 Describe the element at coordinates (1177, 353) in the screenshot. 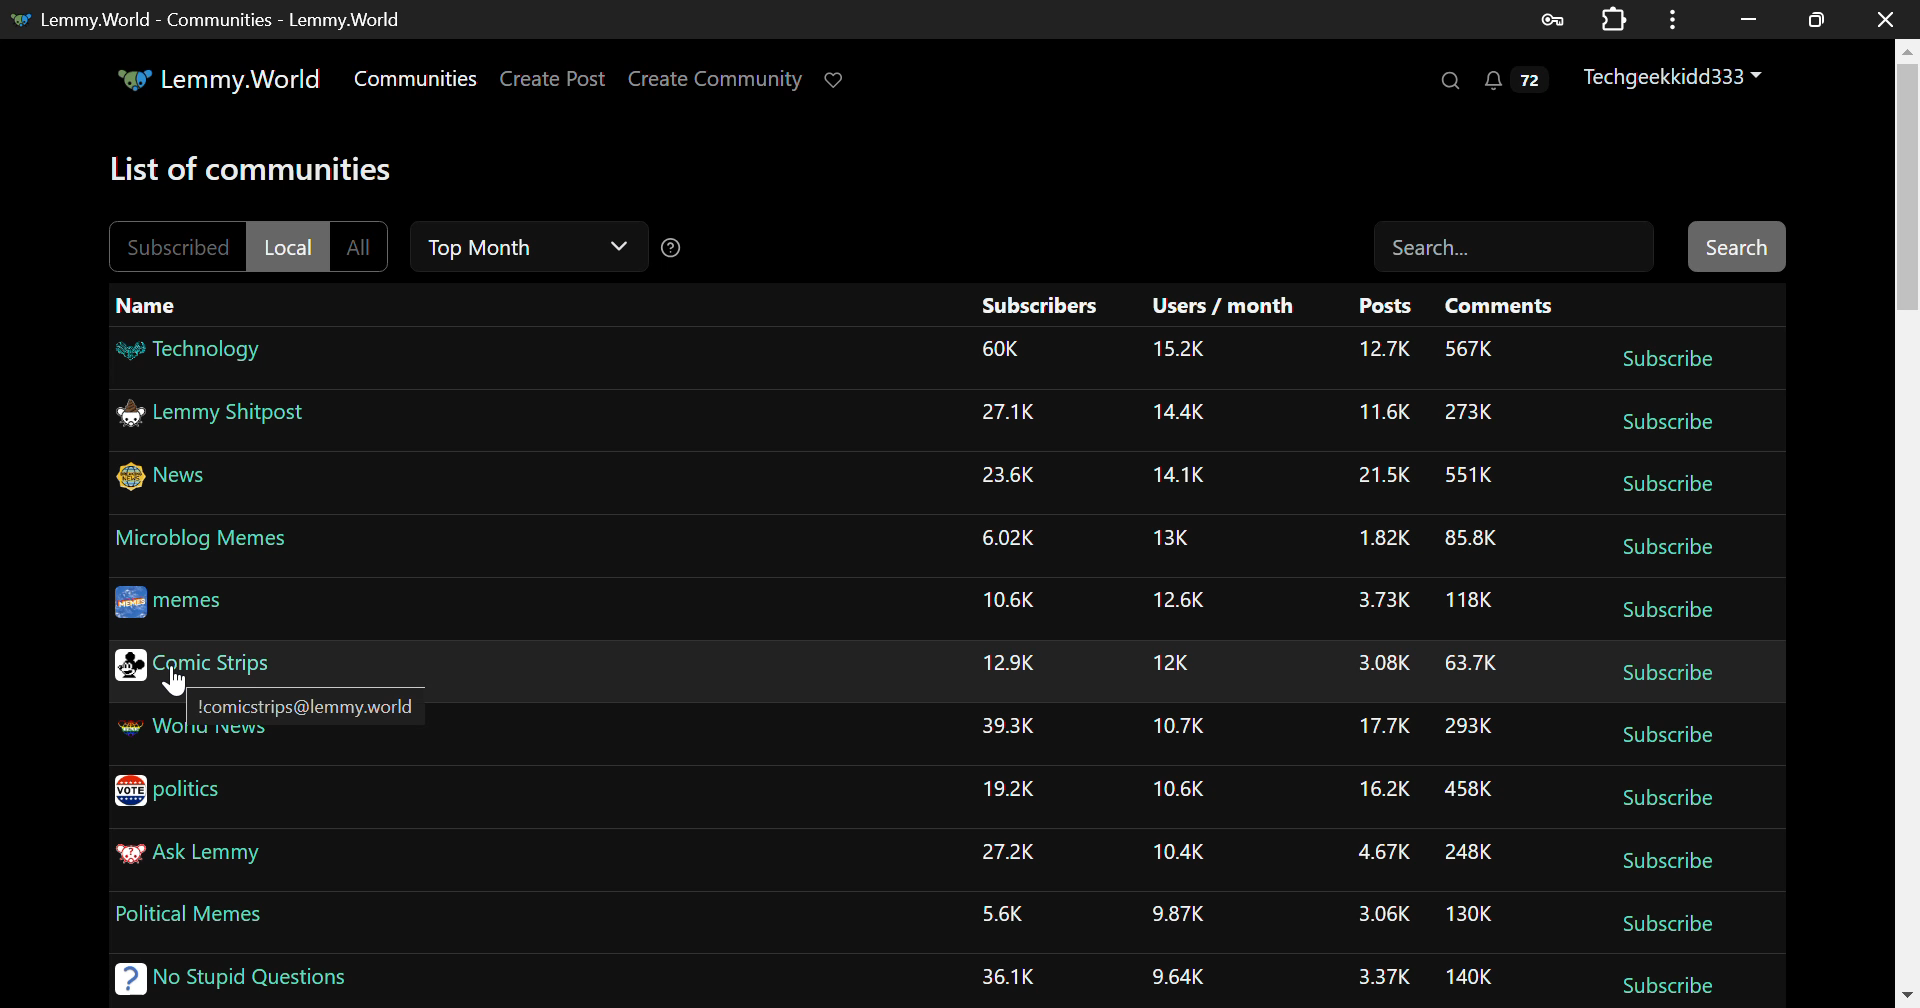

I see `Amount` at that location.